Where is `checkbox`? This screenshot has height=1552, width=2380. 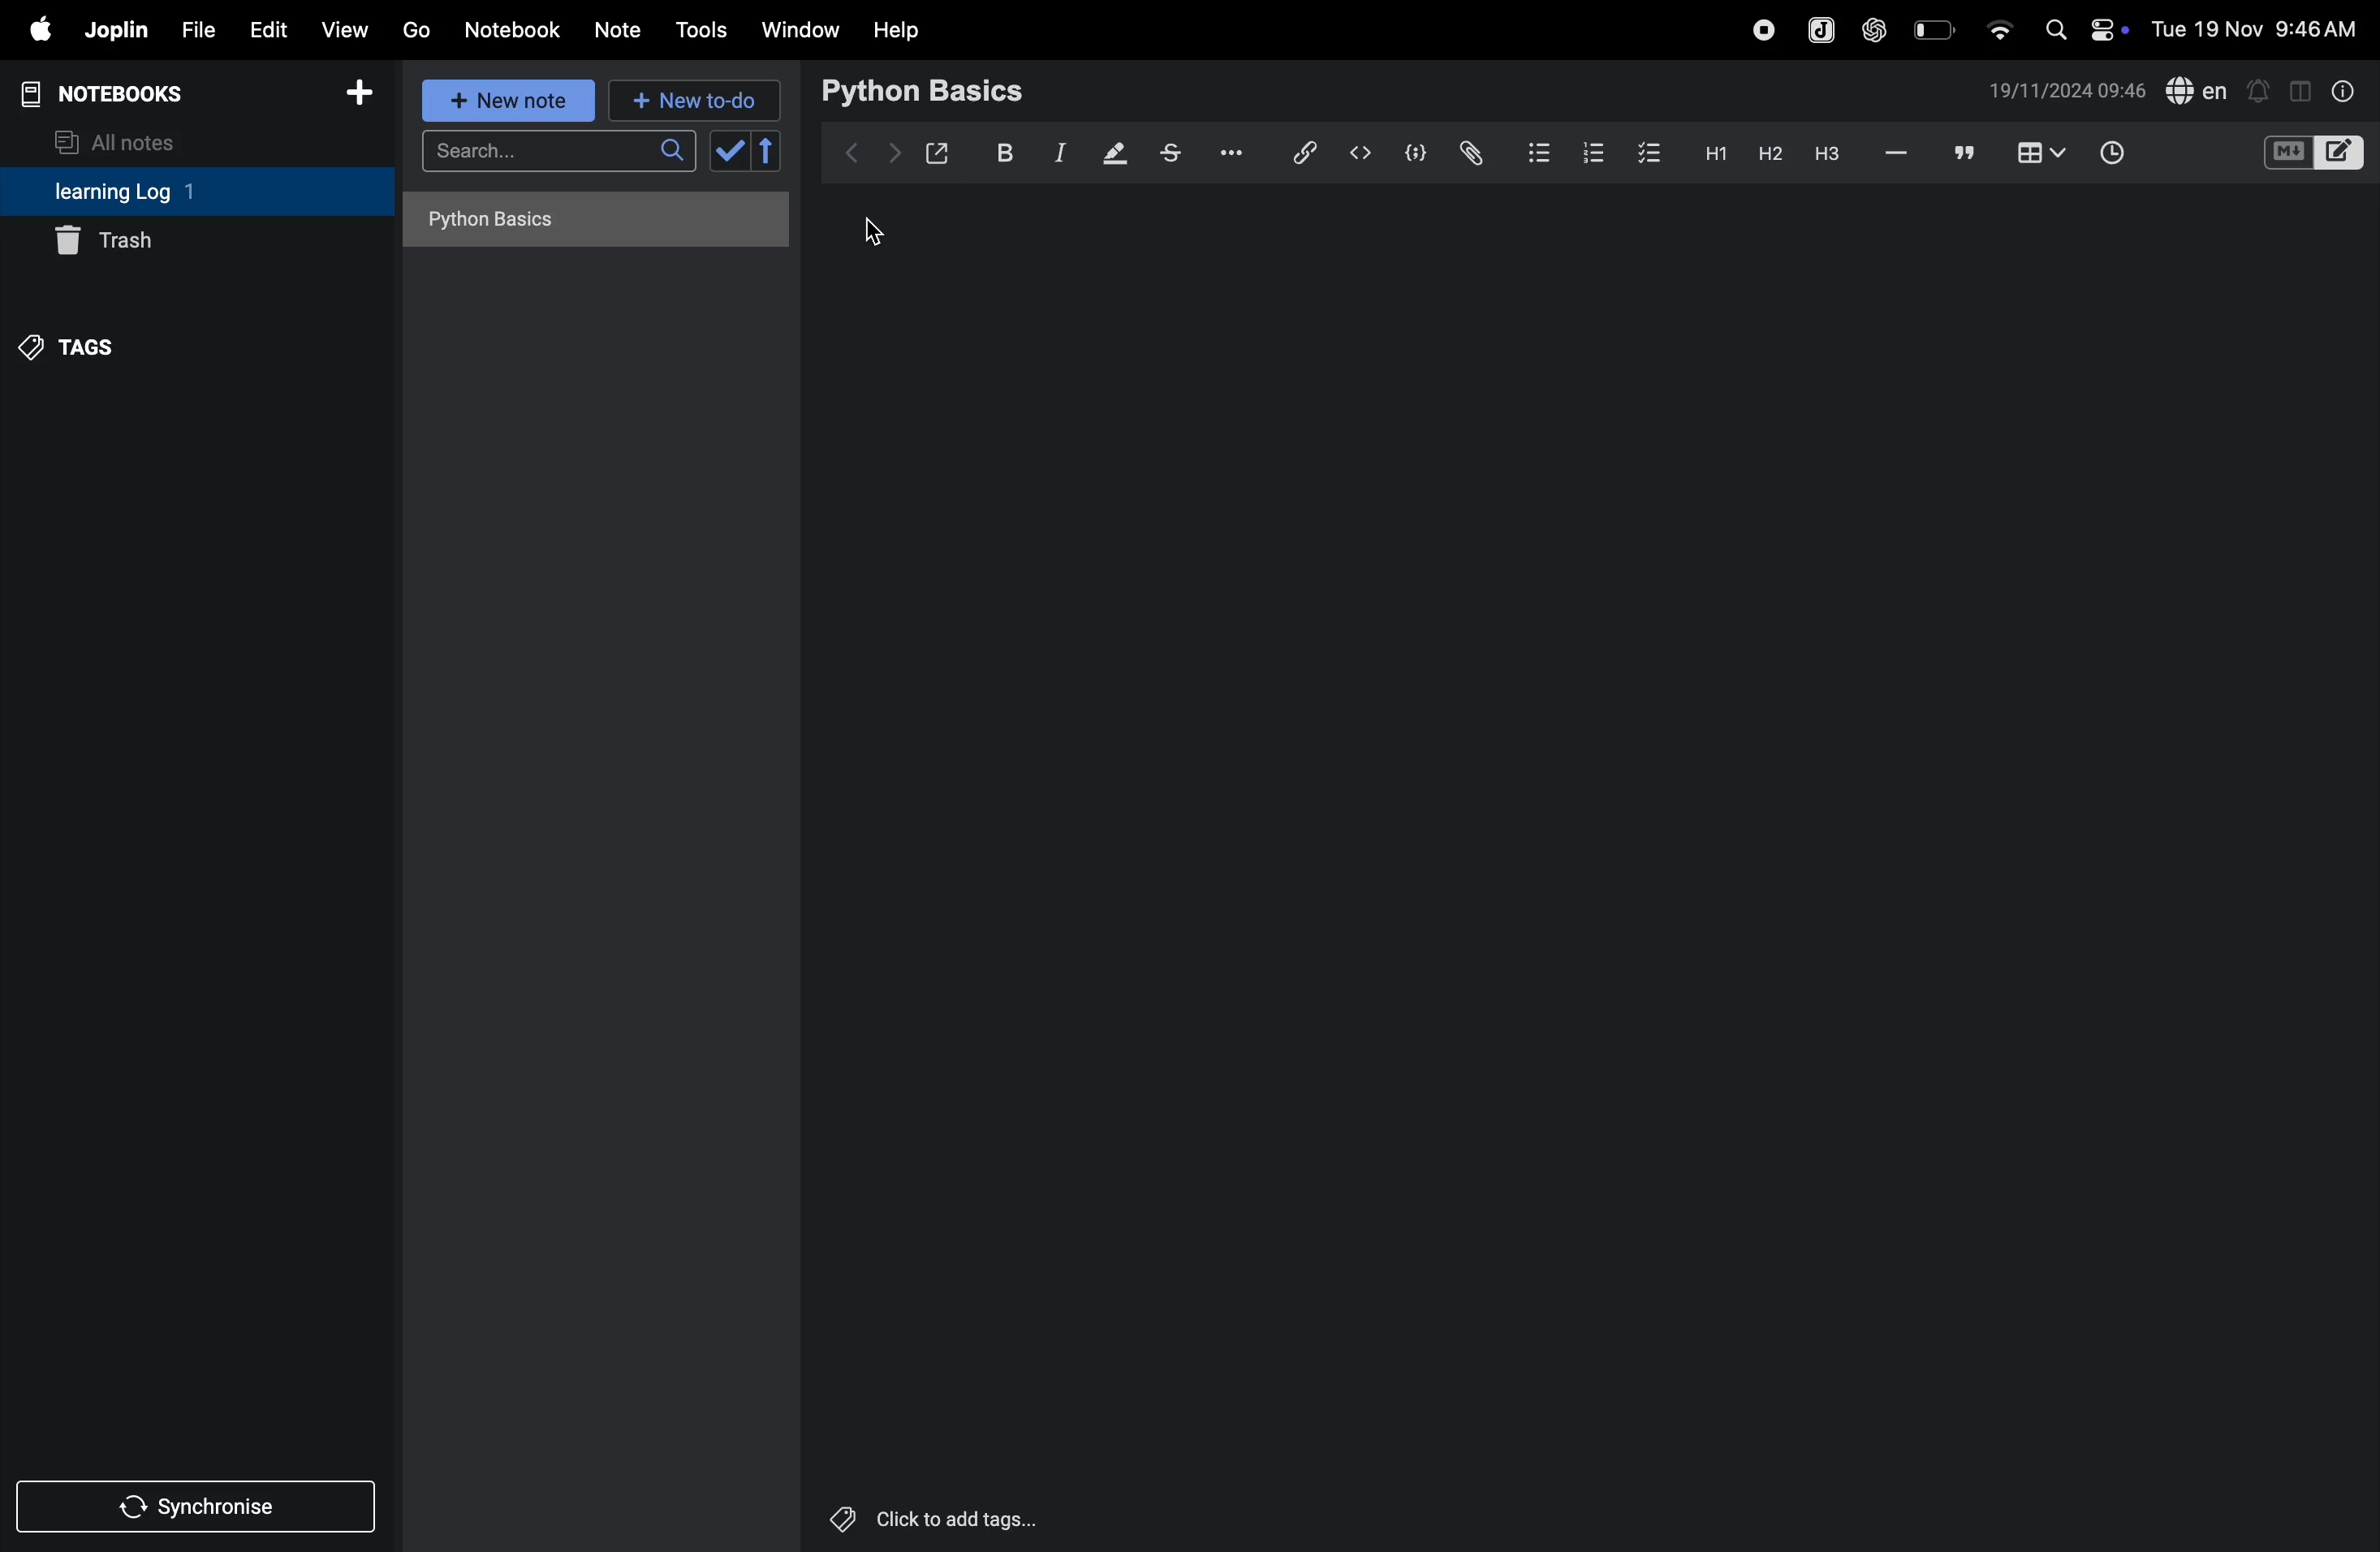
checkbox is located at coordinates (1647, 150).